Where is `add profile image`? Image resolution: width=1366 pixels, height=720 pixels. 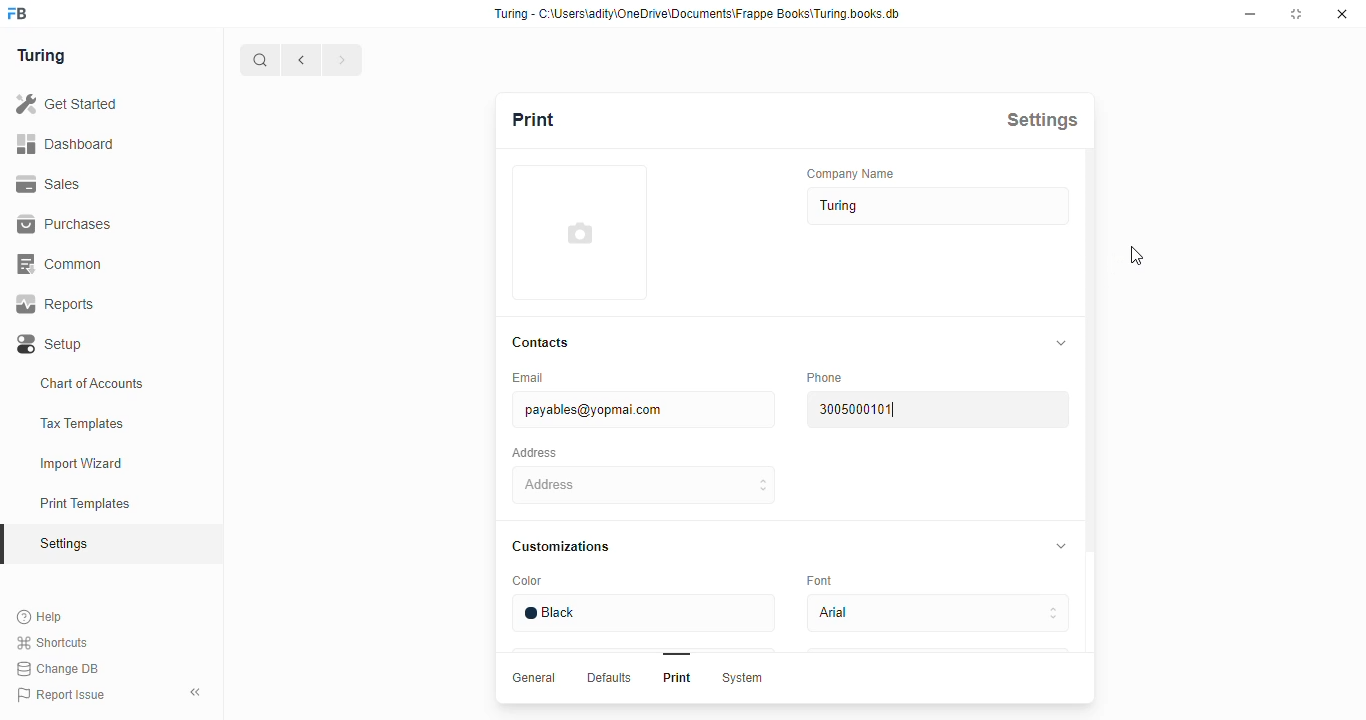
add profile image is located at coordinates (585, 236).